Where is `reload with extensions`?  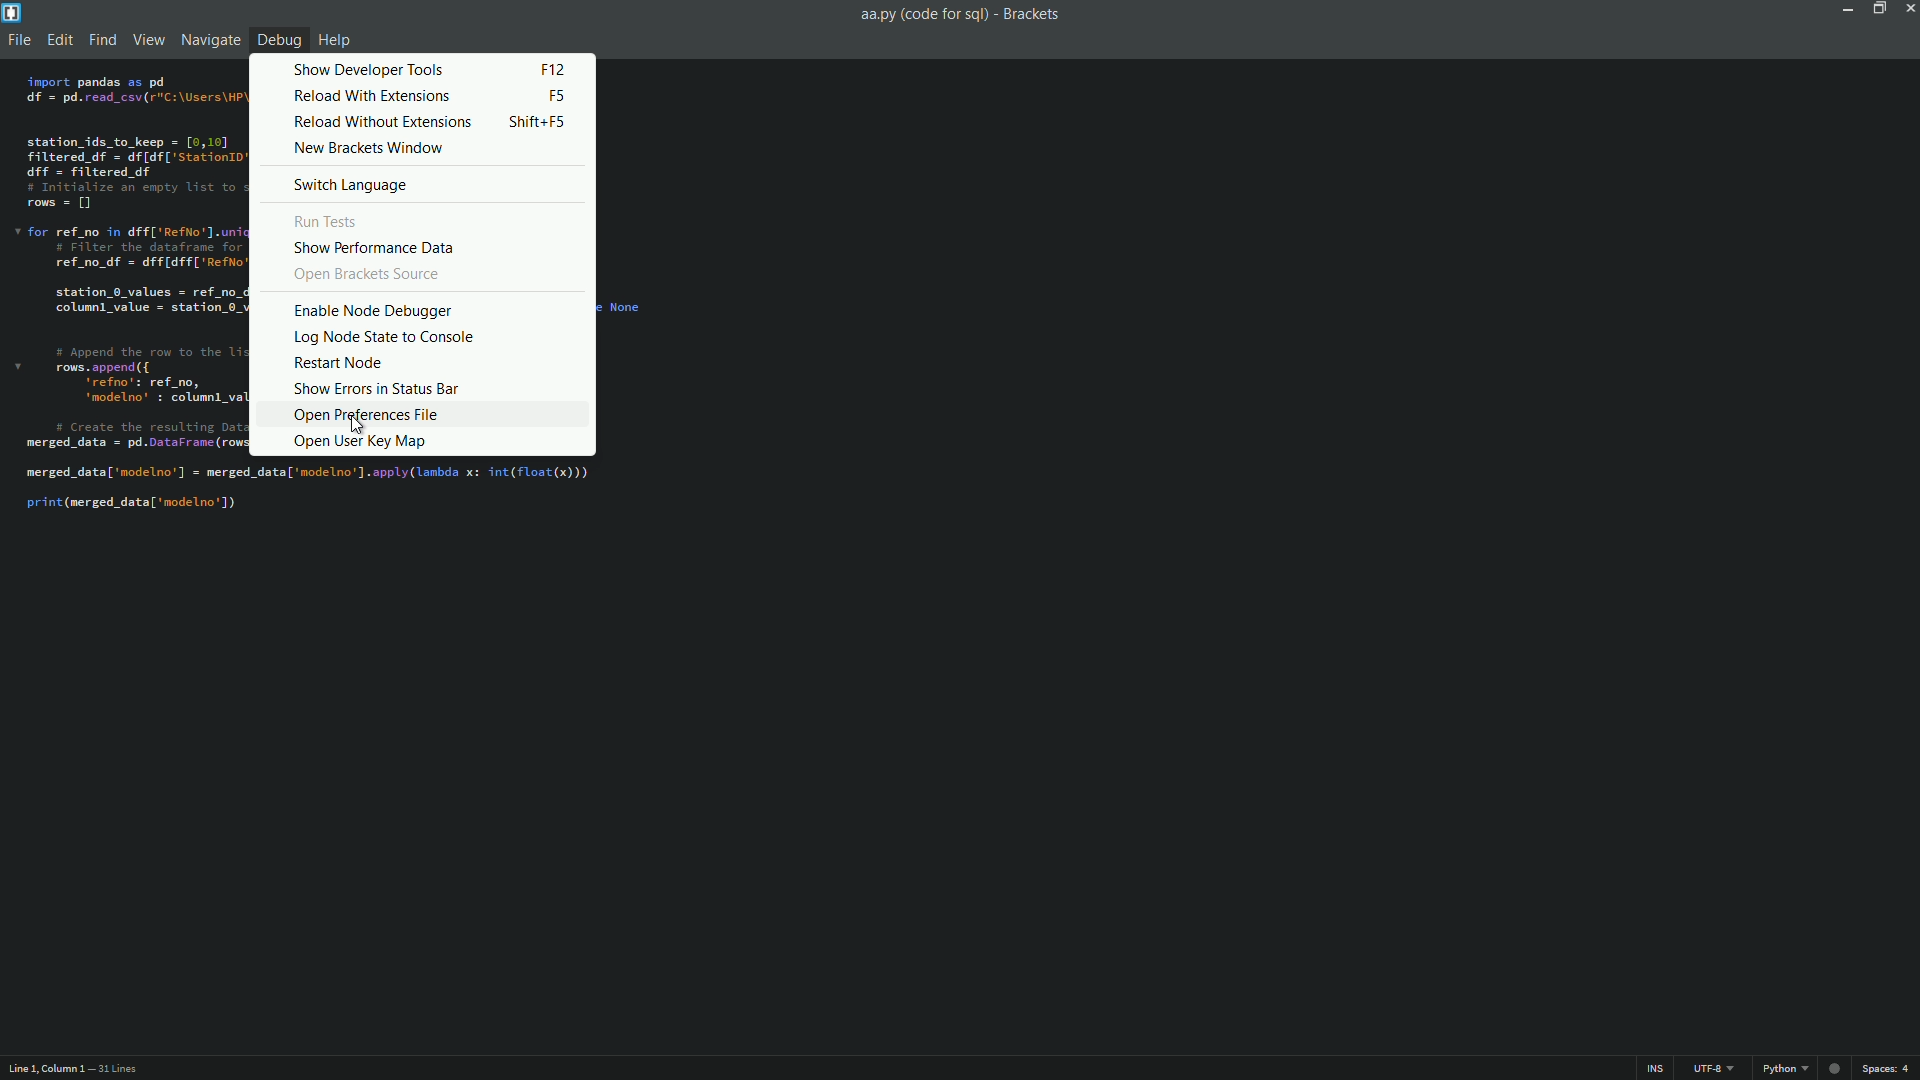
reload with extensions is located at coordinates (371, 94).